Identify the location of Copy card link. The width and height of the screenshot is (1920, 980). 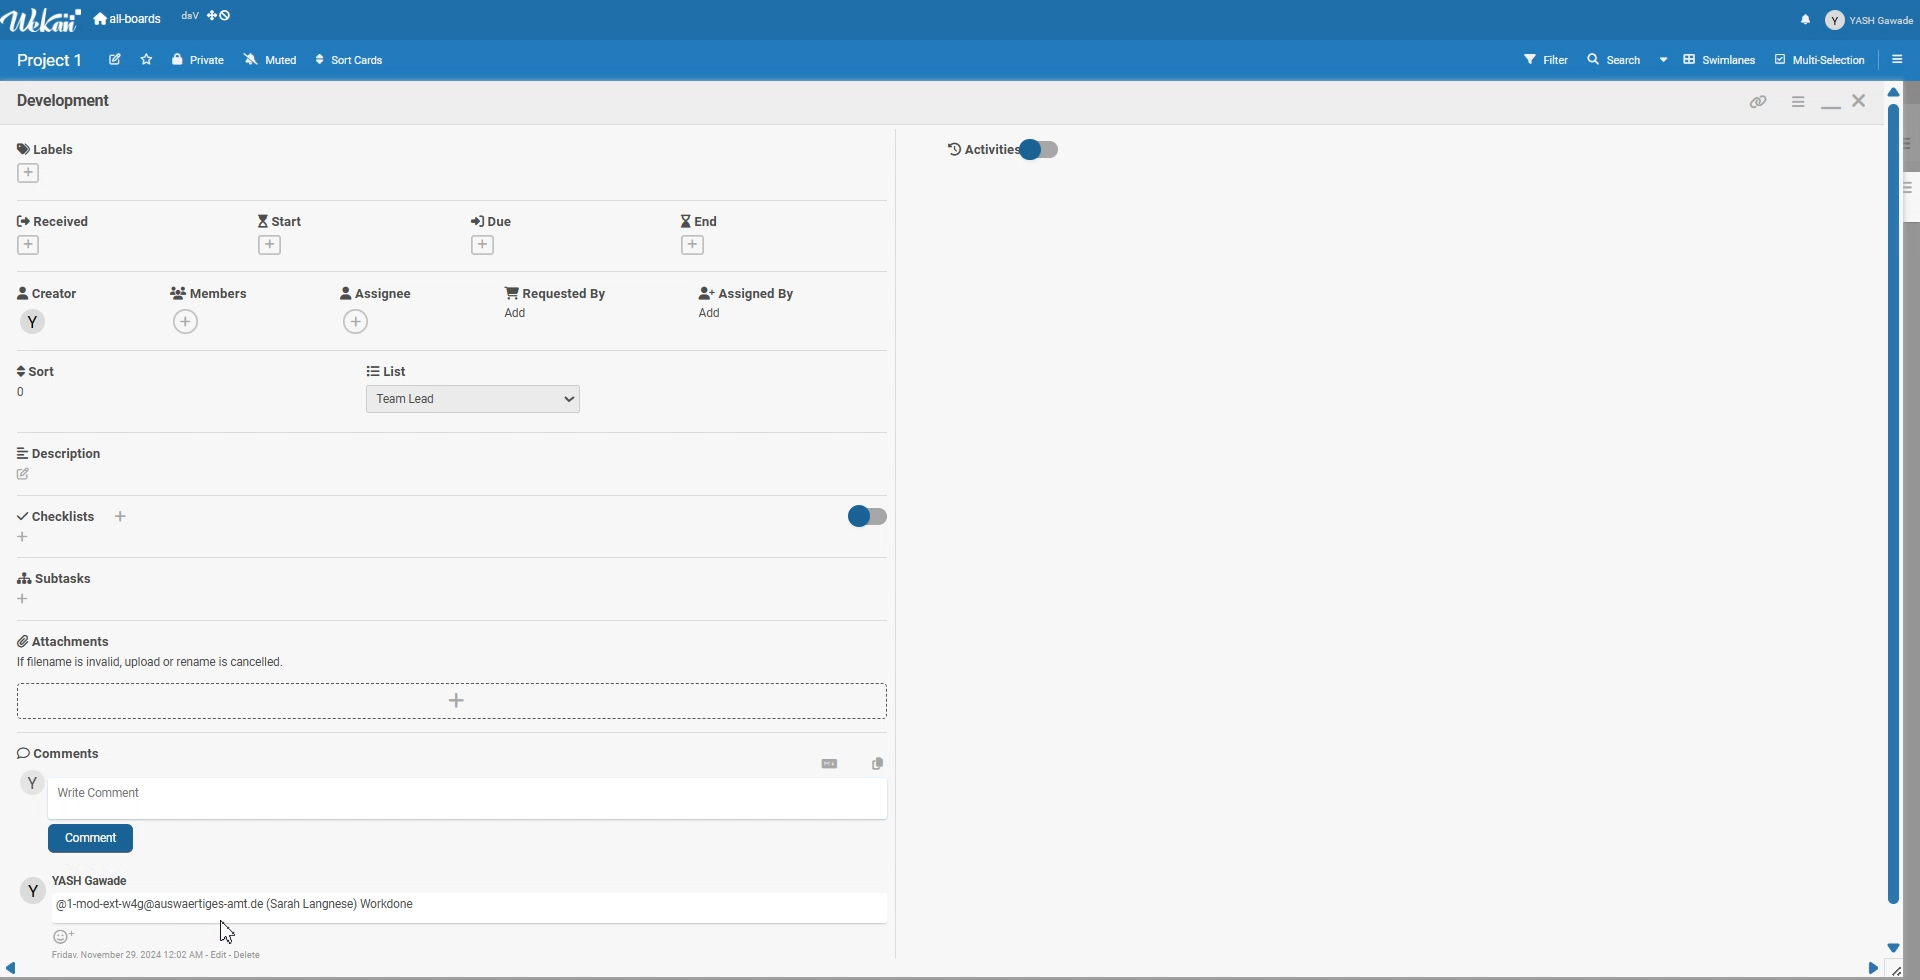
(1759, 101).